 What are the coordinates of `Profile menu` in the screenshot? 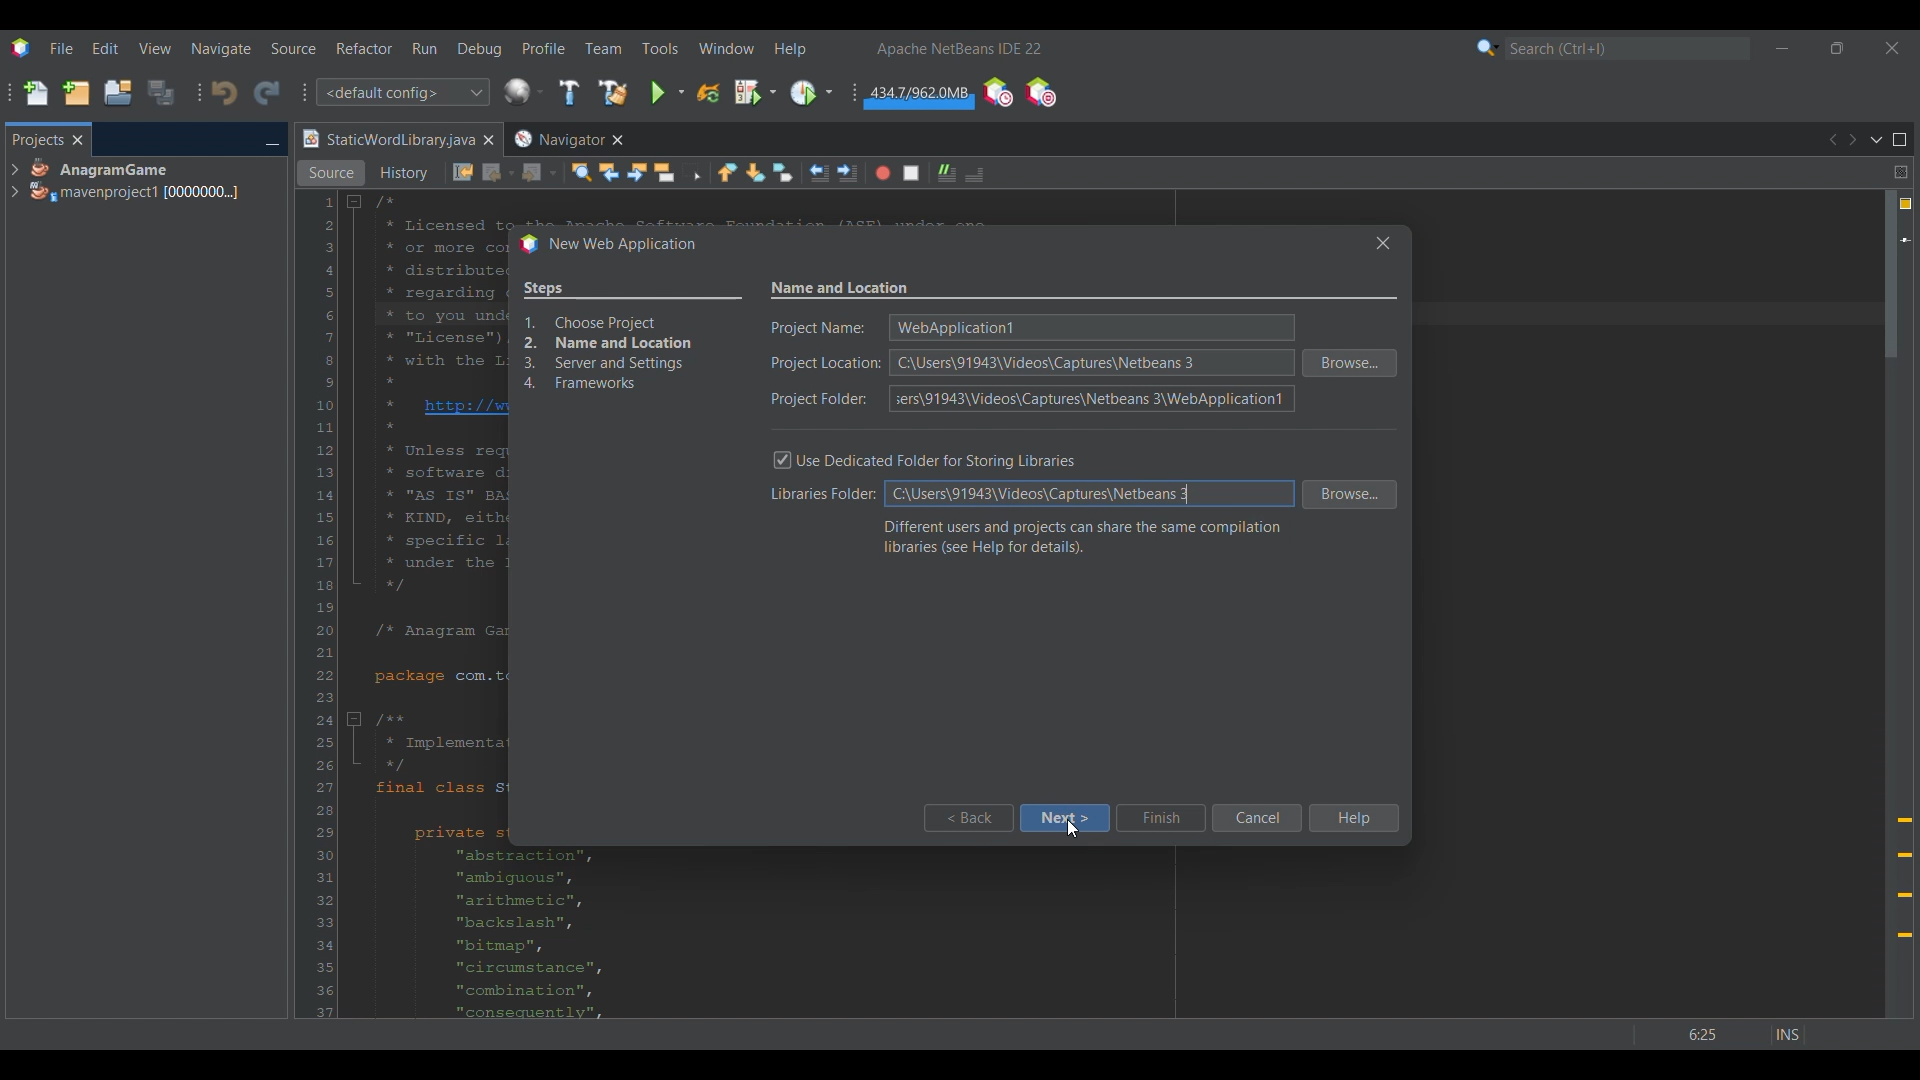 It's located at (544, 48).